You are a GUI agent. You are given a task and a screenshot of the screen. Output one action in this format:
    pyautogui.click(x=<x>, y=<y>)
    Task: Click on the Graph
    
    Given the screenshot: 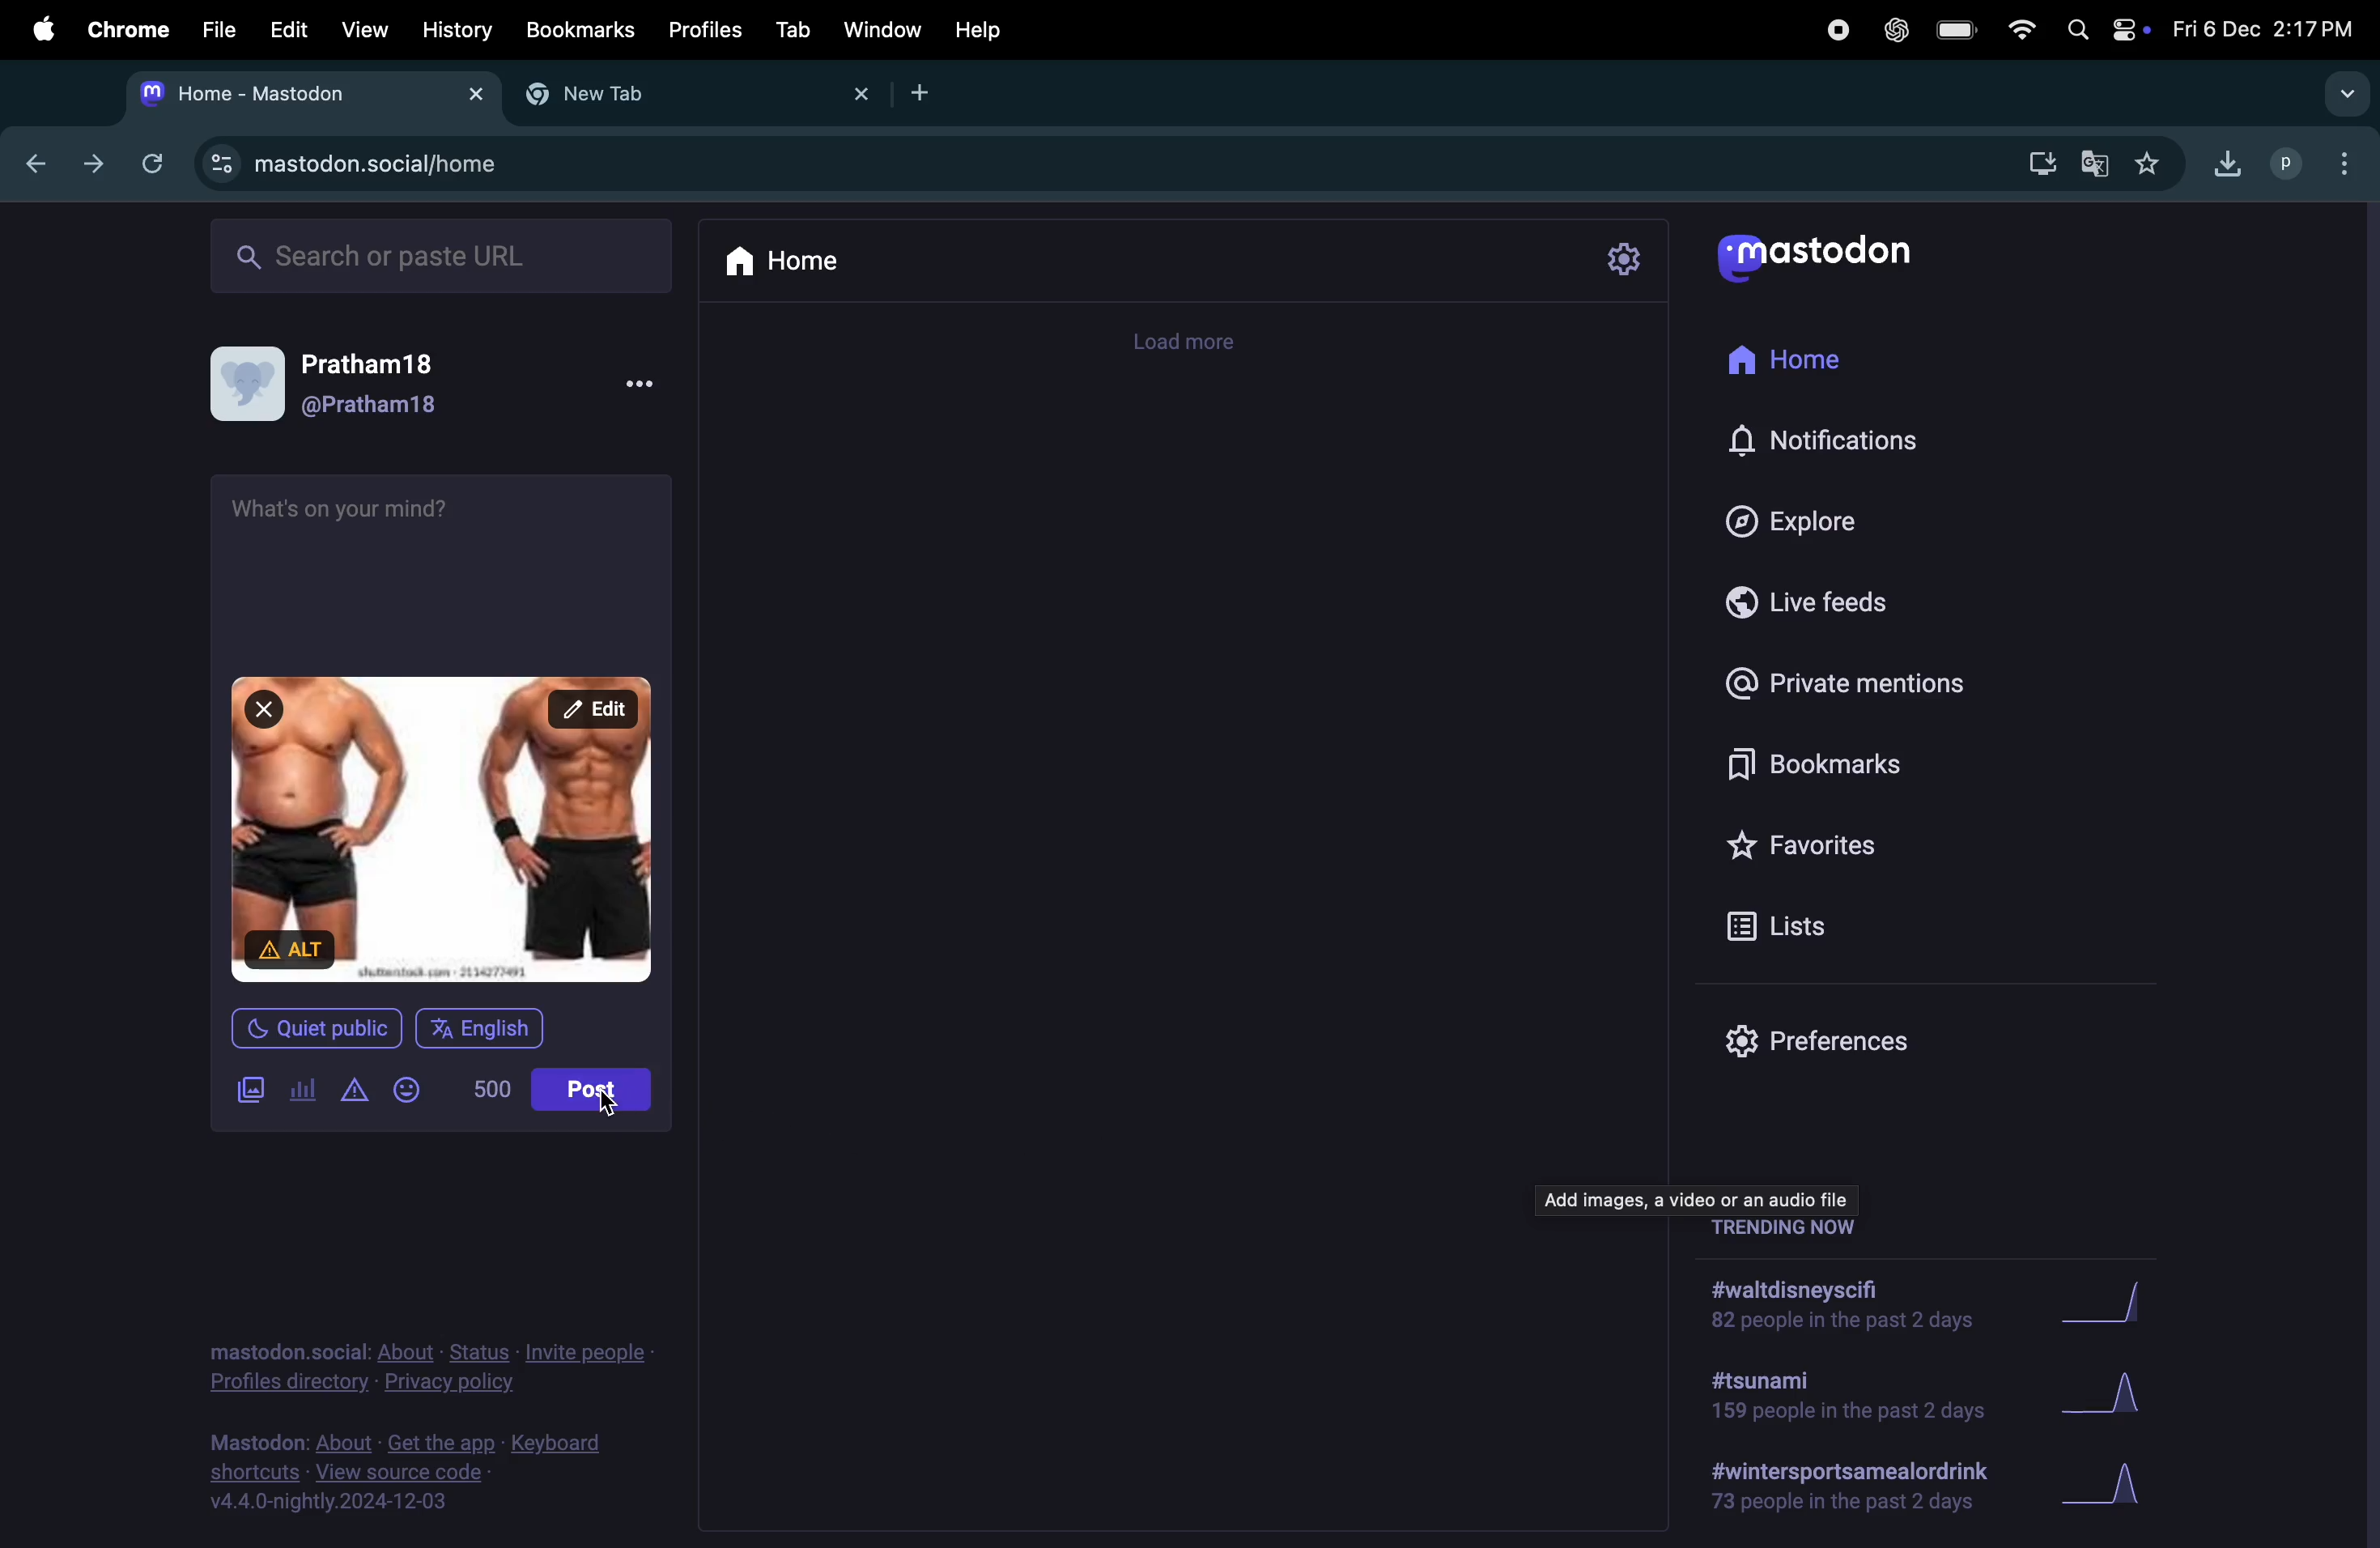 What is the action you would take?
    pyautogui.click(x=2120, y=1389)
    